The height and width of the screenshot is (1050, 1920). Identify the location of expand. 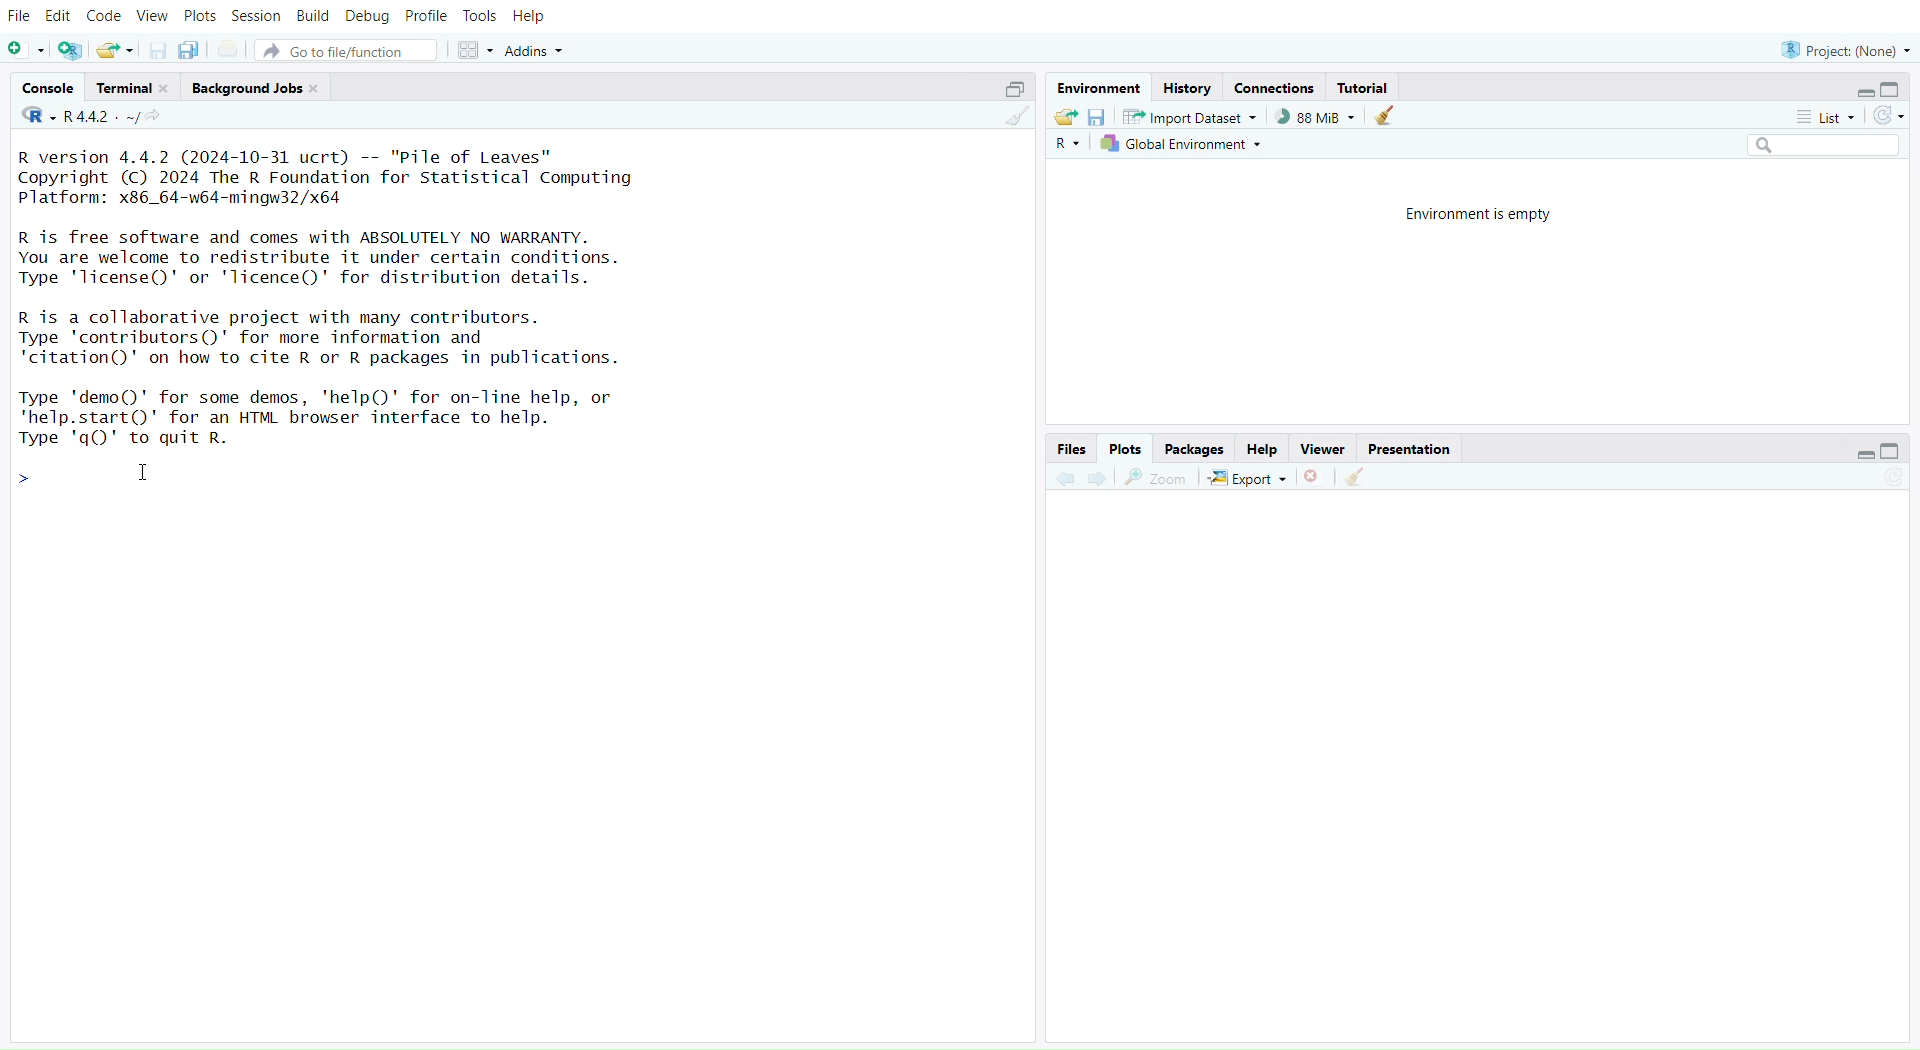
(1009, 91).